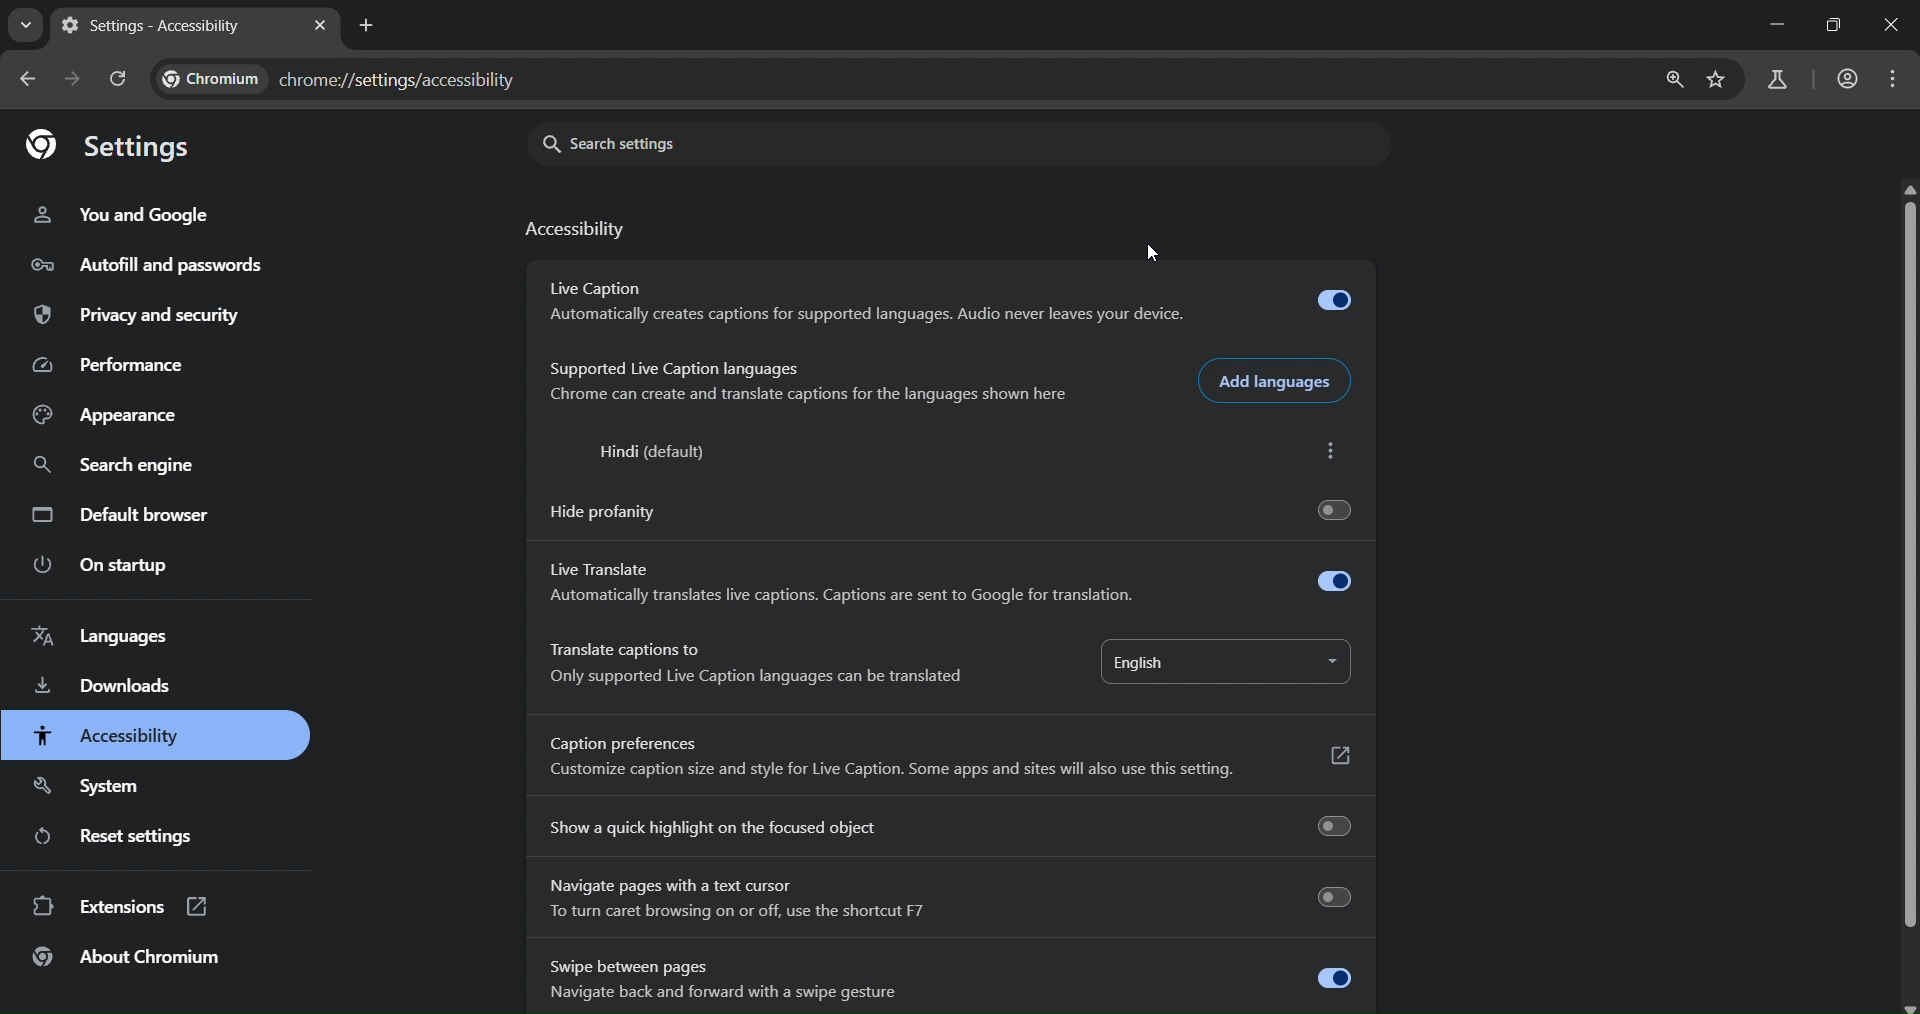  I want to click on Toogle, so click(1328, 824).